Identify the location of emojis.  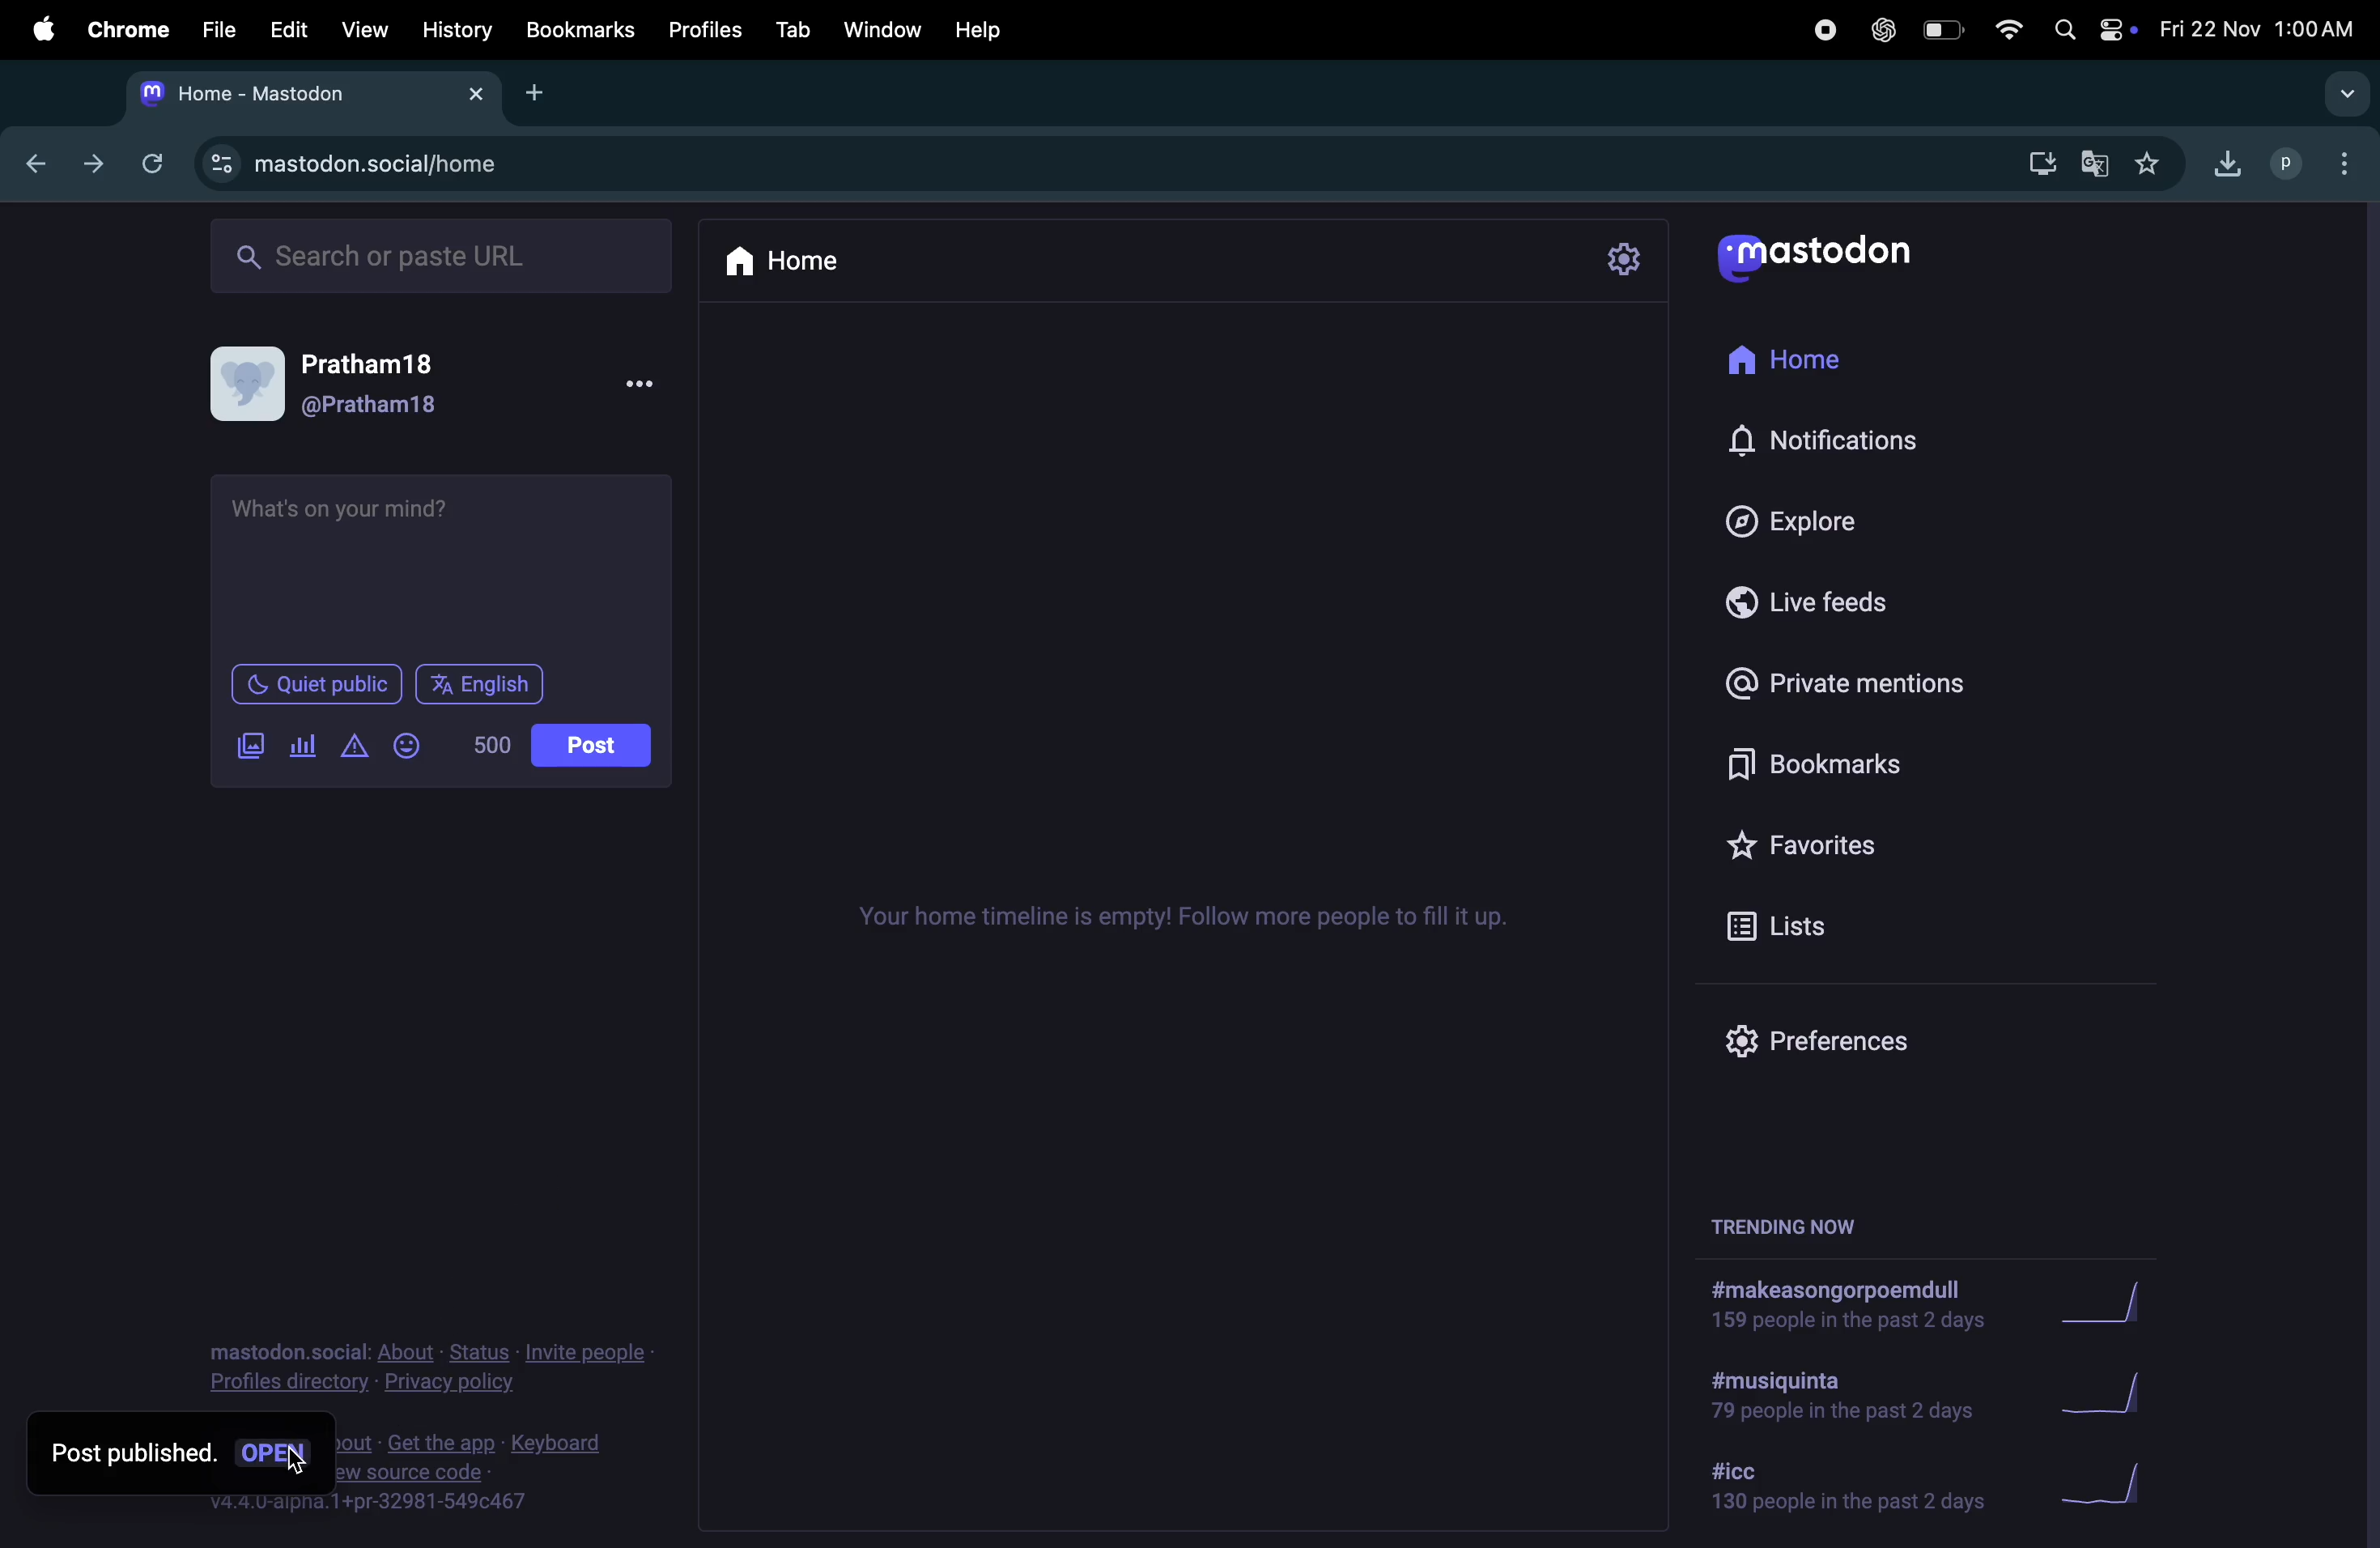
(417, 749).